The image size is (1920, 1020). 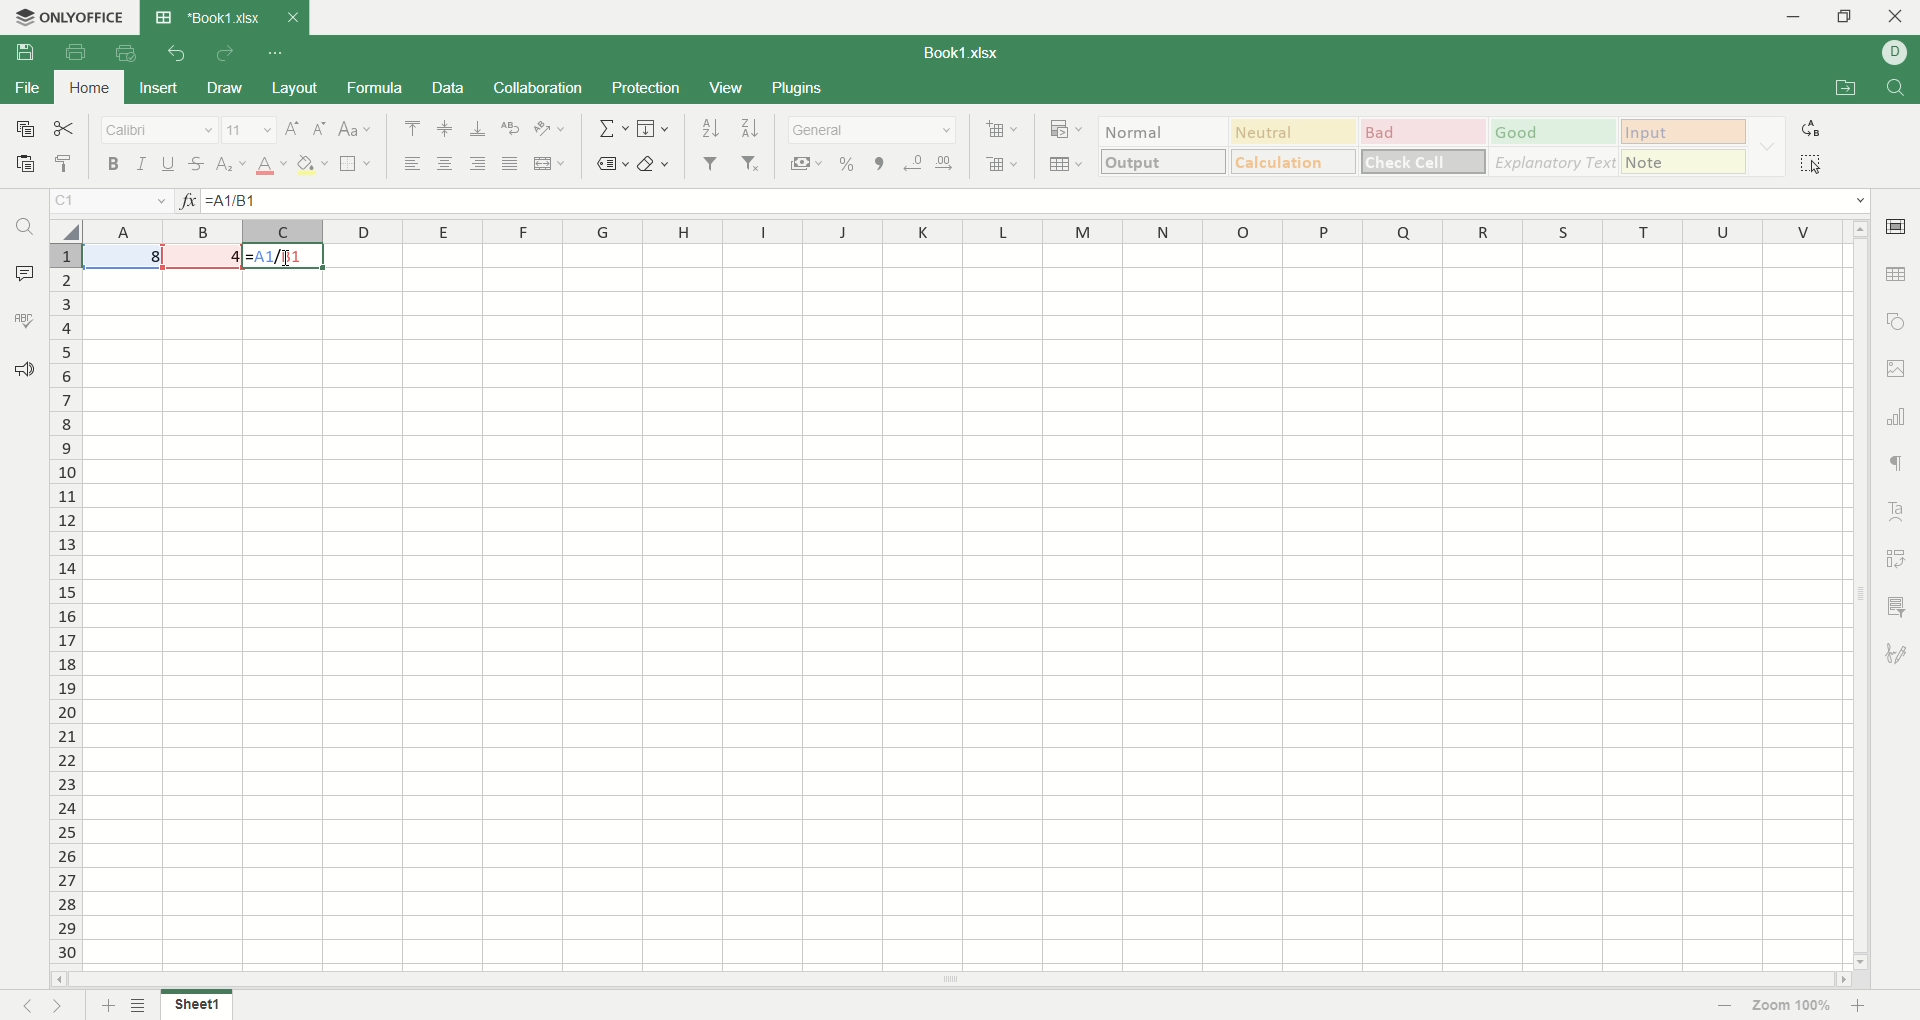 What do you see at coordinates (1815, 132) in the screenshot?
I see `replace` at bounding box center [1815, 132].